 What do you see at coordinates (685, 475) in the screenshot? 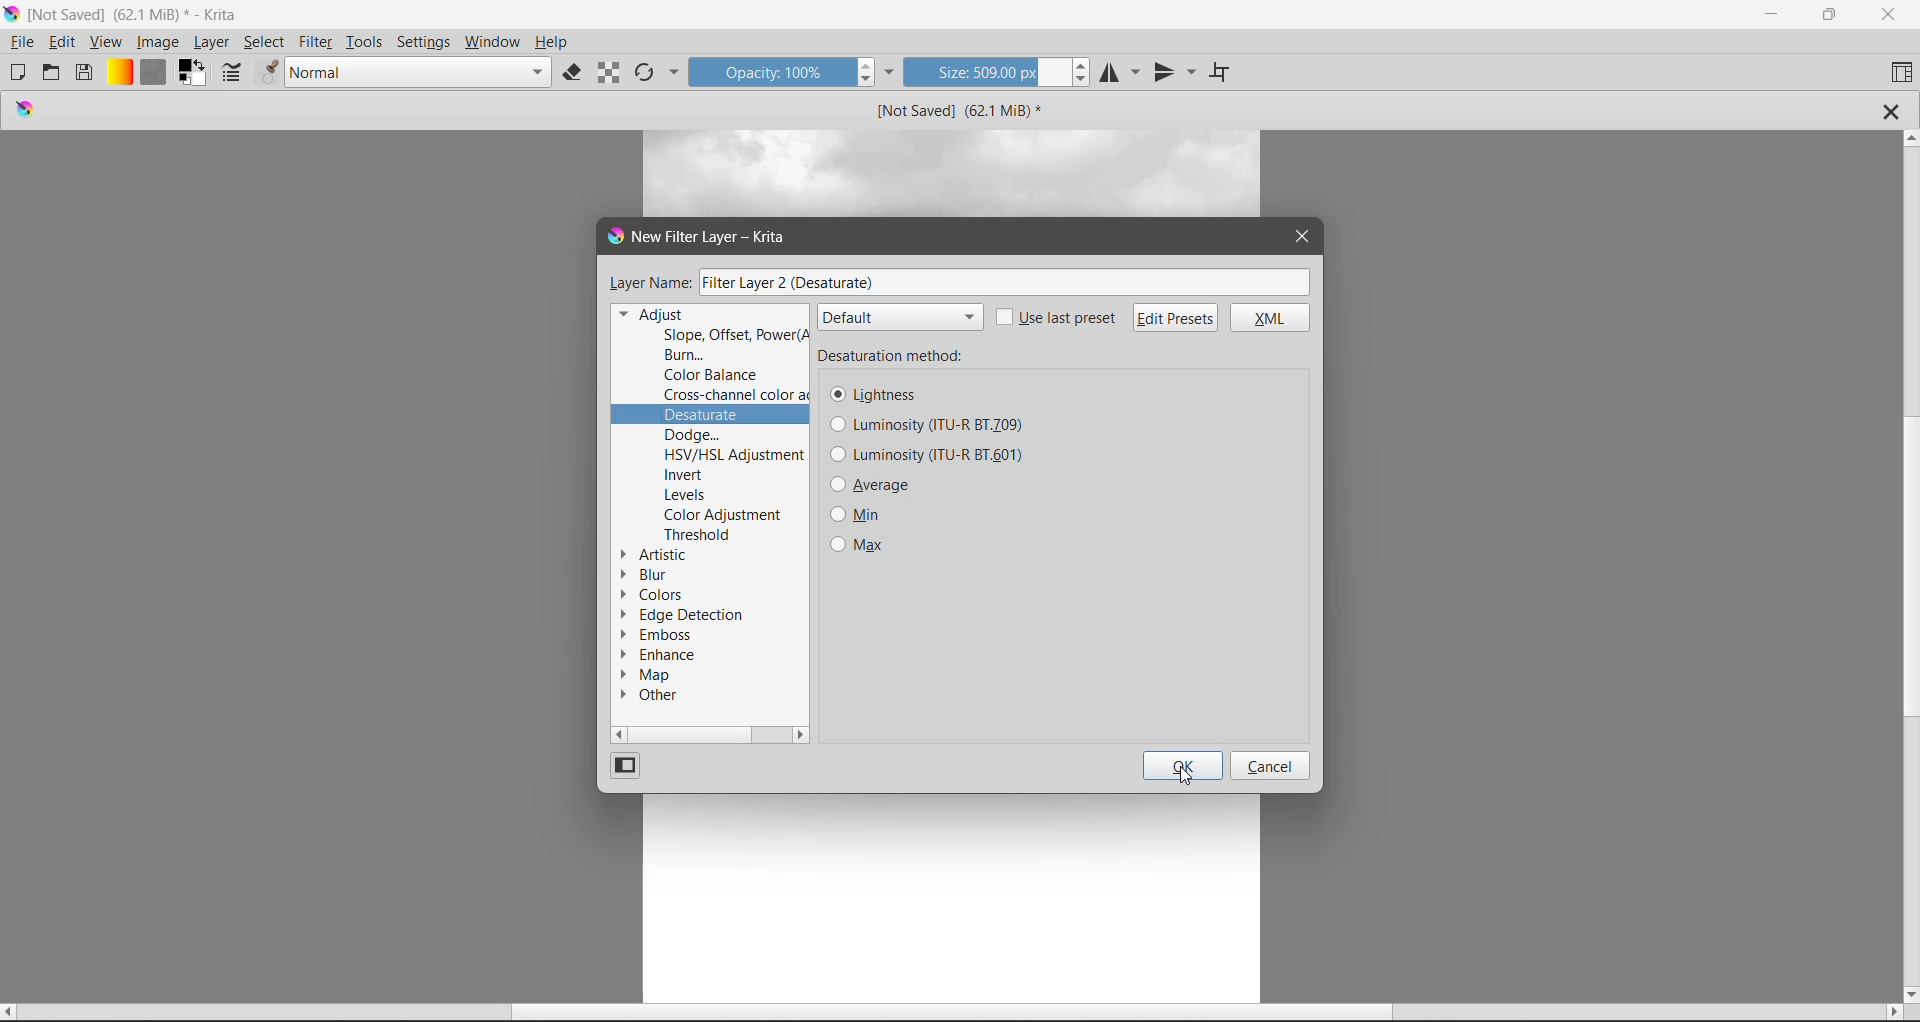
I see `Invert` at bounding box center [685, 475].